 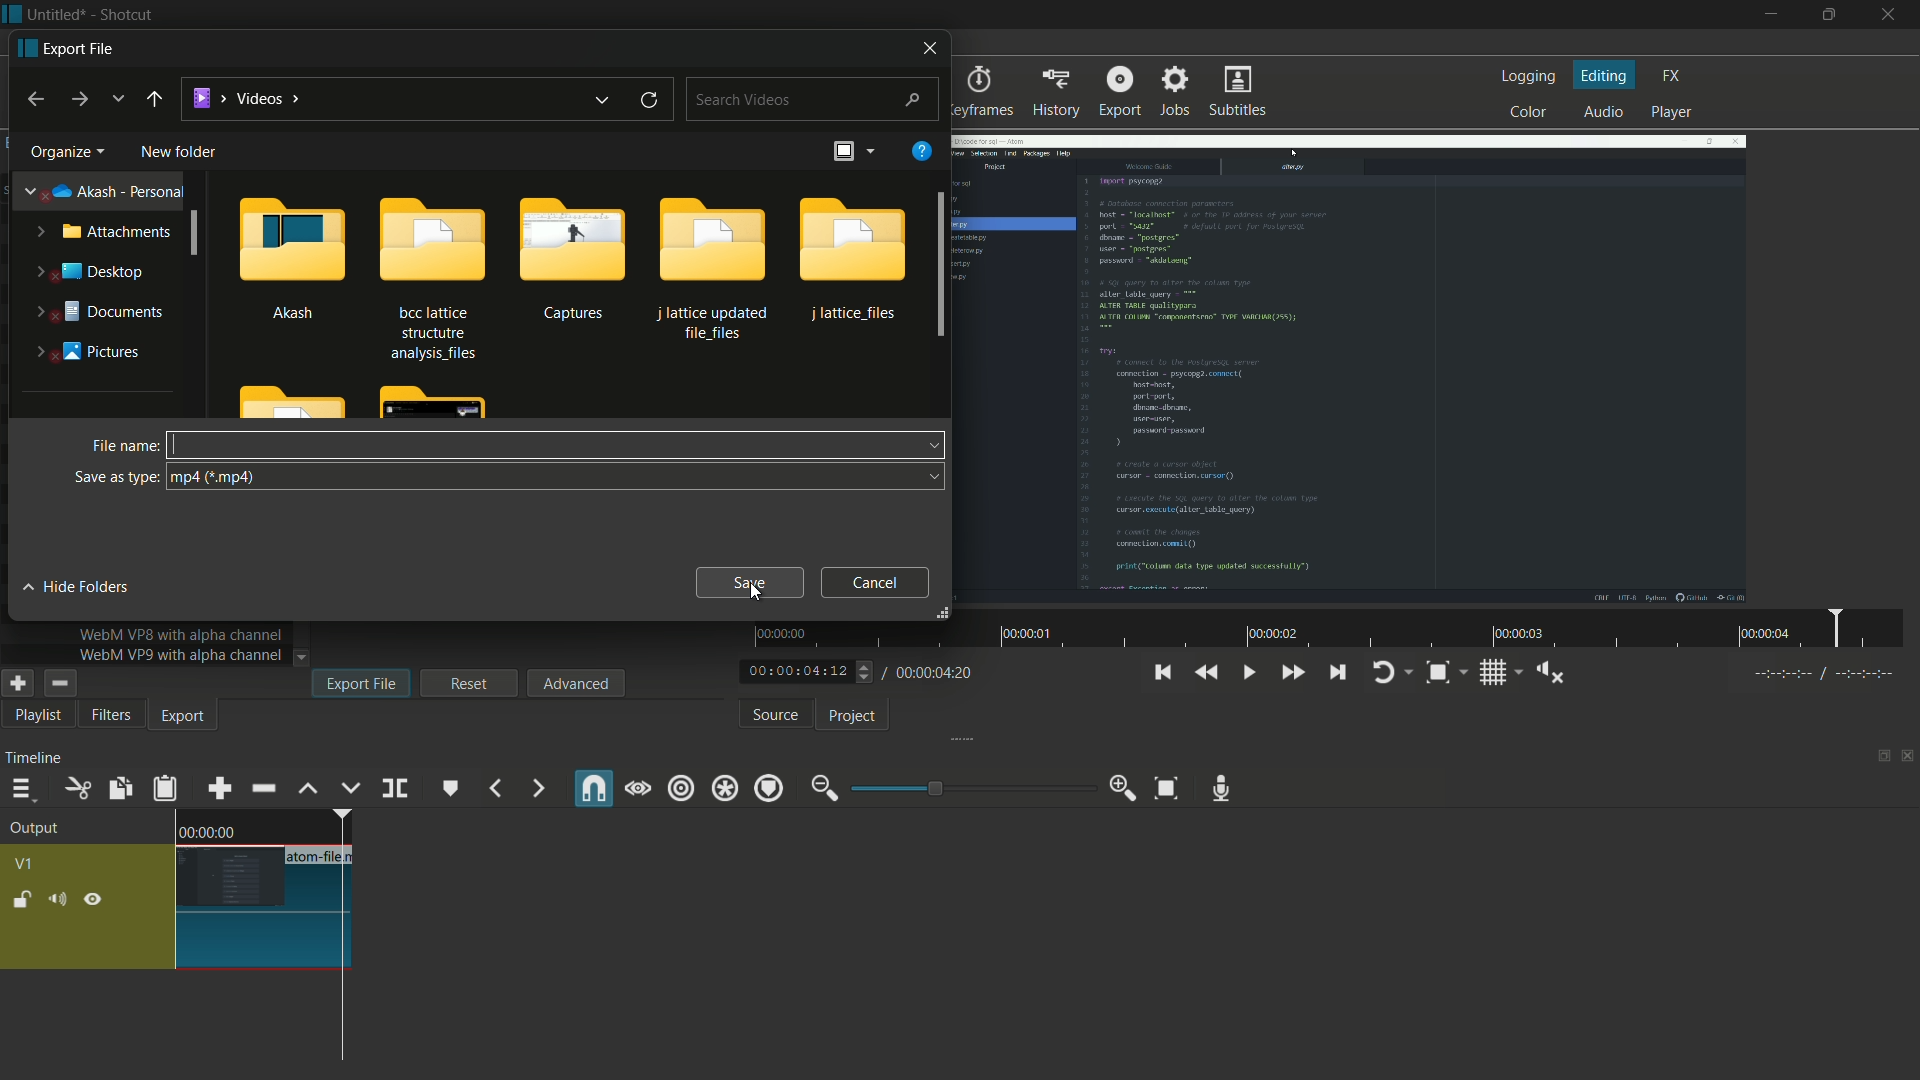 I want to click on more options, so click(x=872, y=150).